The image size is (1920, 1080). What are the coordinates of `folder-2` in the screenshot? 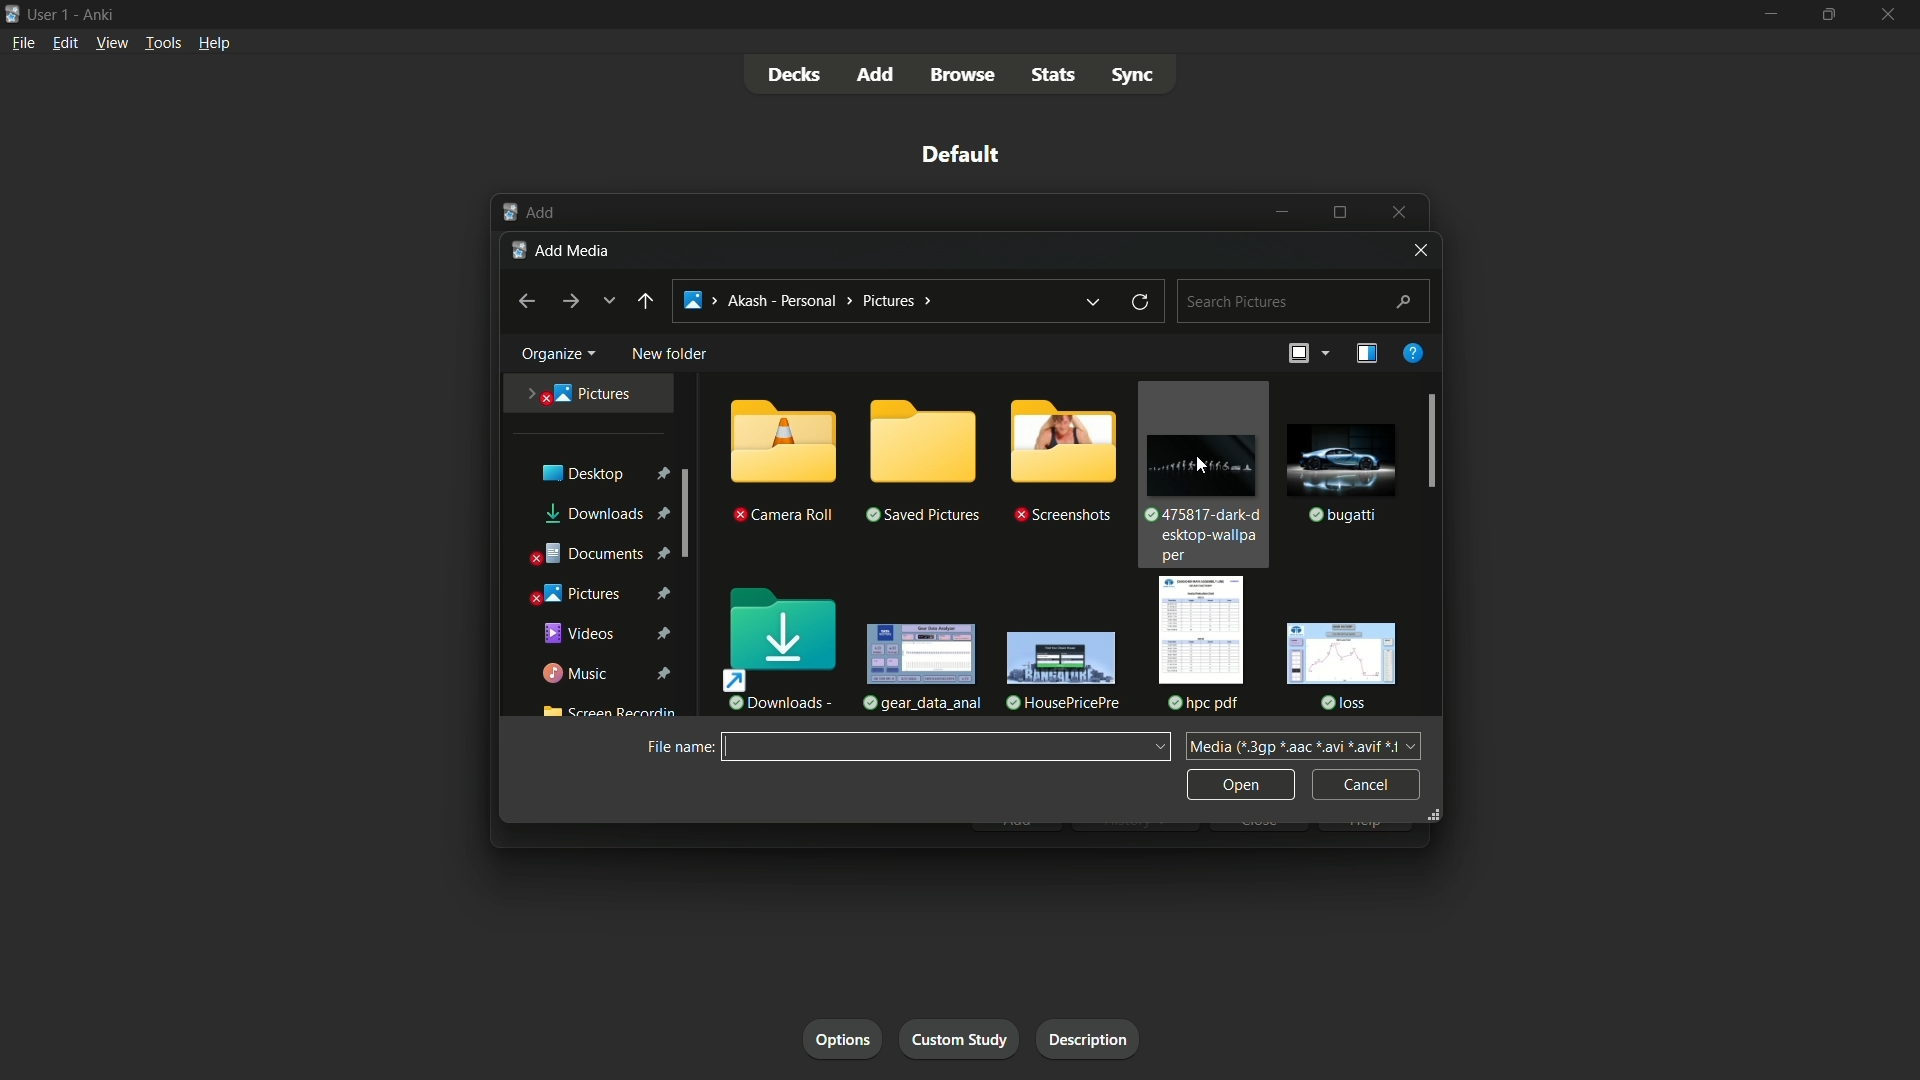 It's located at (920, 463).